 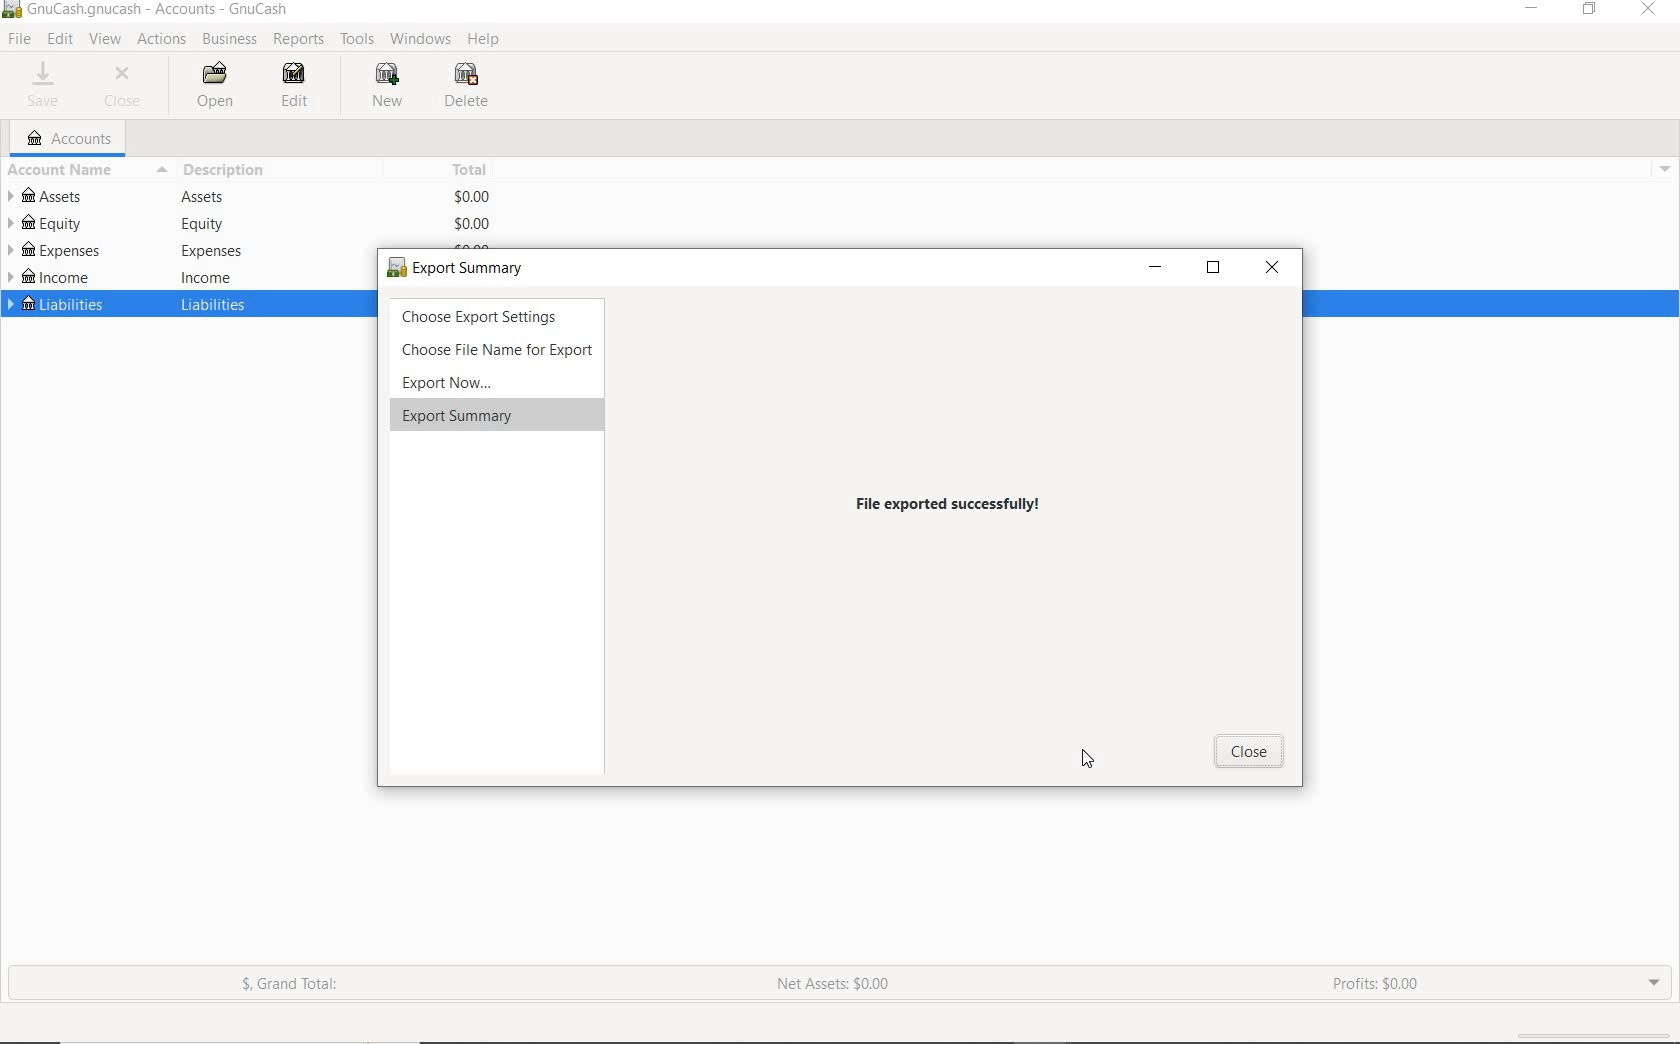 What do you see at coordinates (1377, 983) in the screenshot?
I see `PROFITS` at bounding box center [1377, 983].